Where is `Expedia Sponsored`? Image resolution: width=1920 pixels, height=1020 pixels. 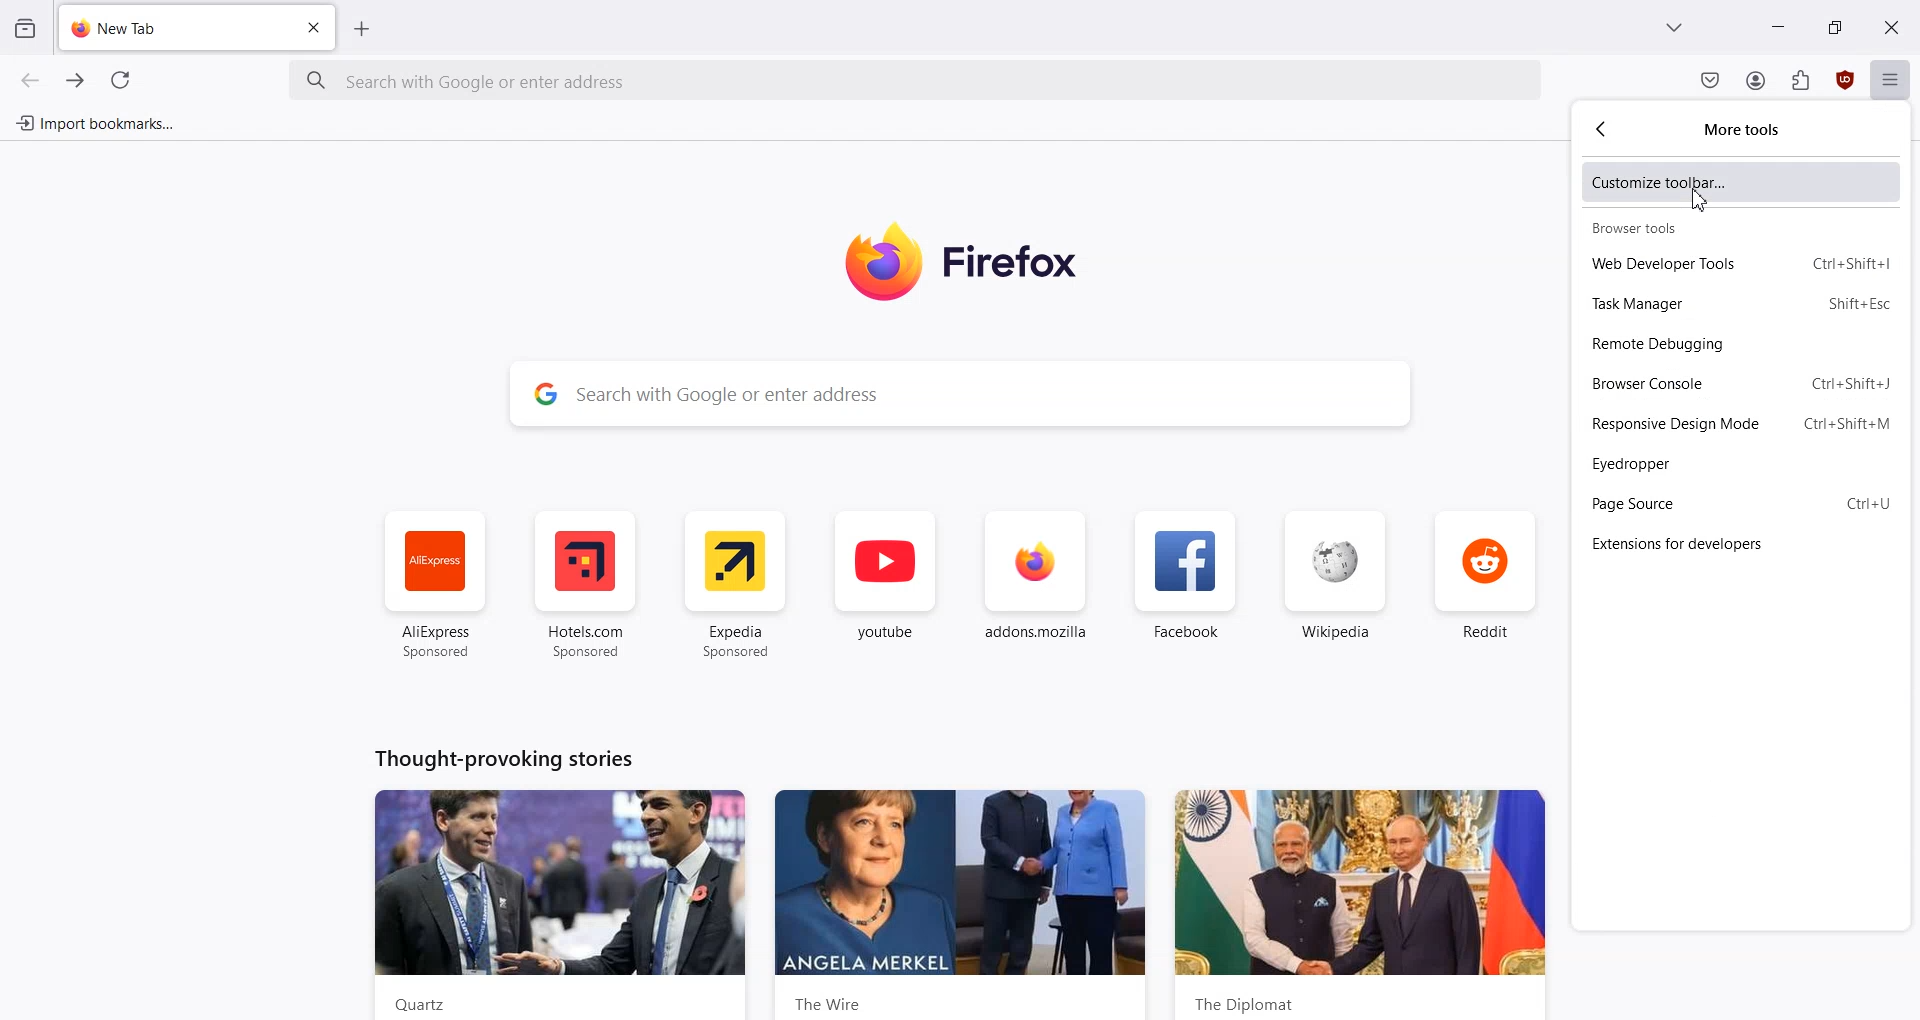 Expedia Sponsored is located at coordinates (736, 584).